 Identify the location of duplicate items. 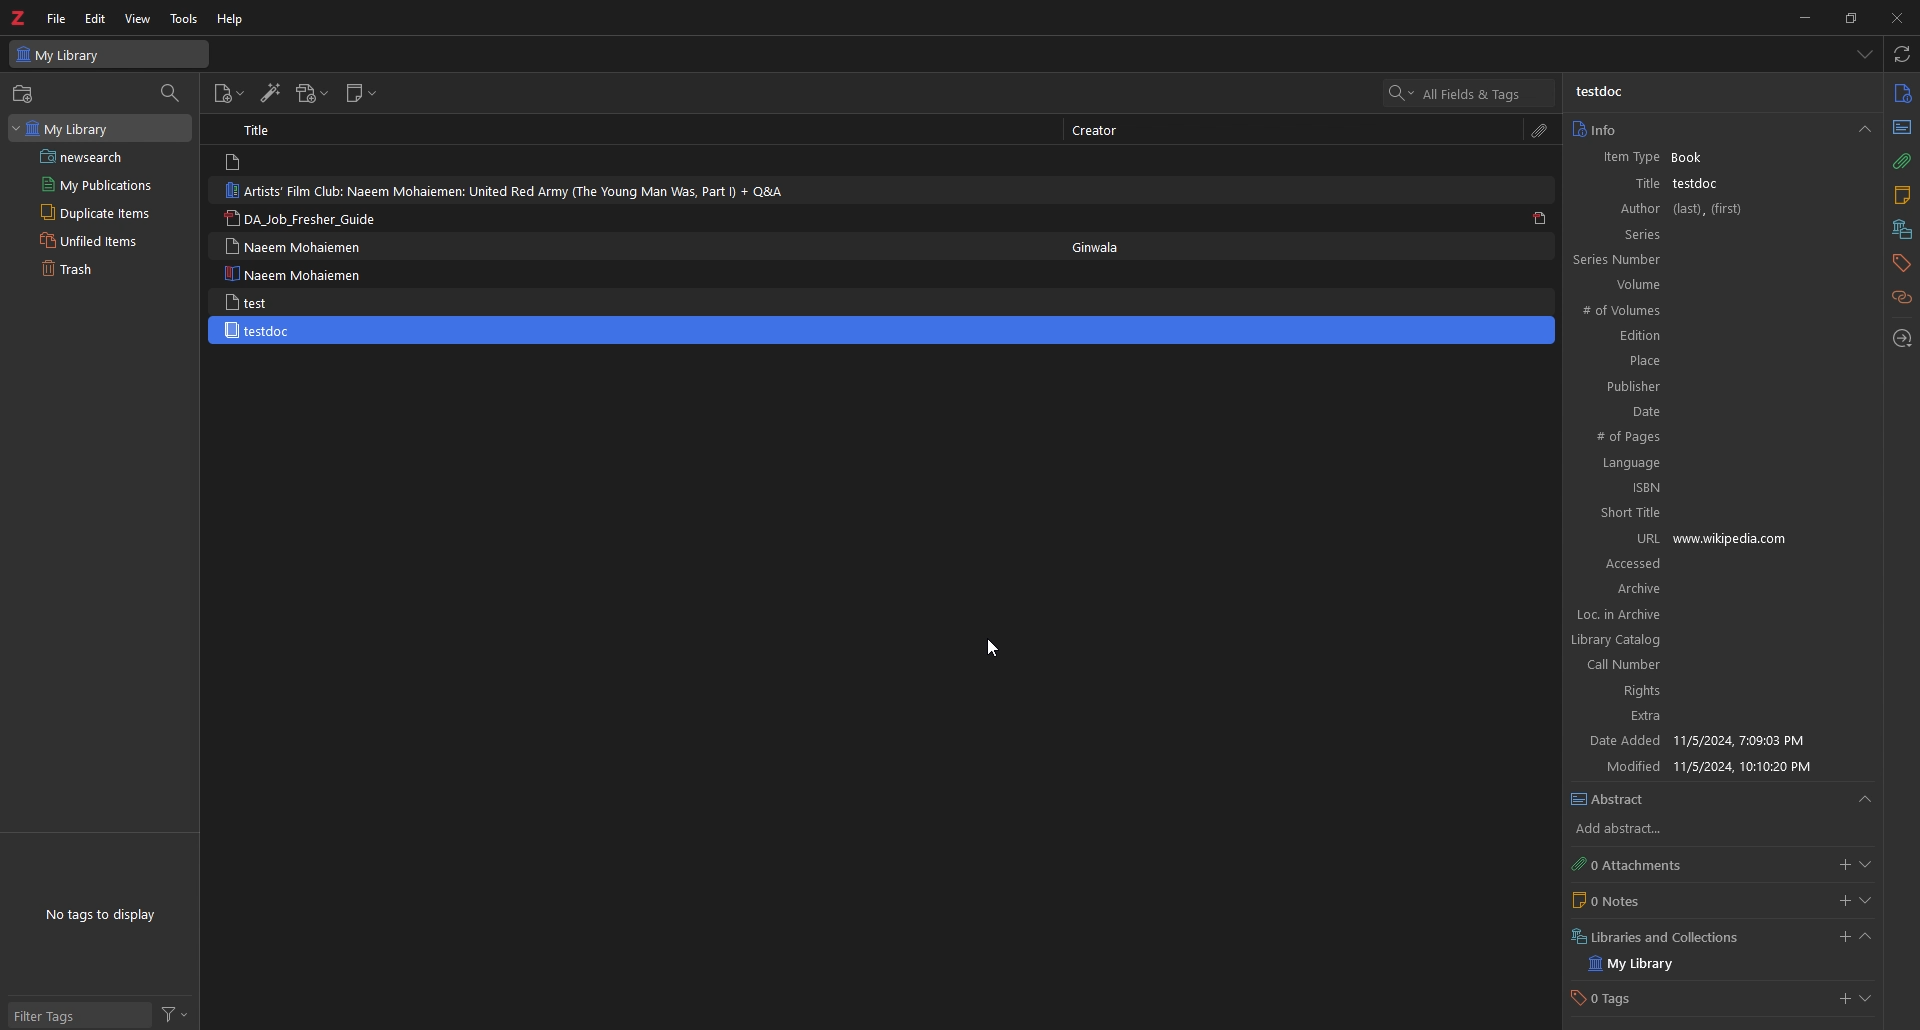
(96, 212).